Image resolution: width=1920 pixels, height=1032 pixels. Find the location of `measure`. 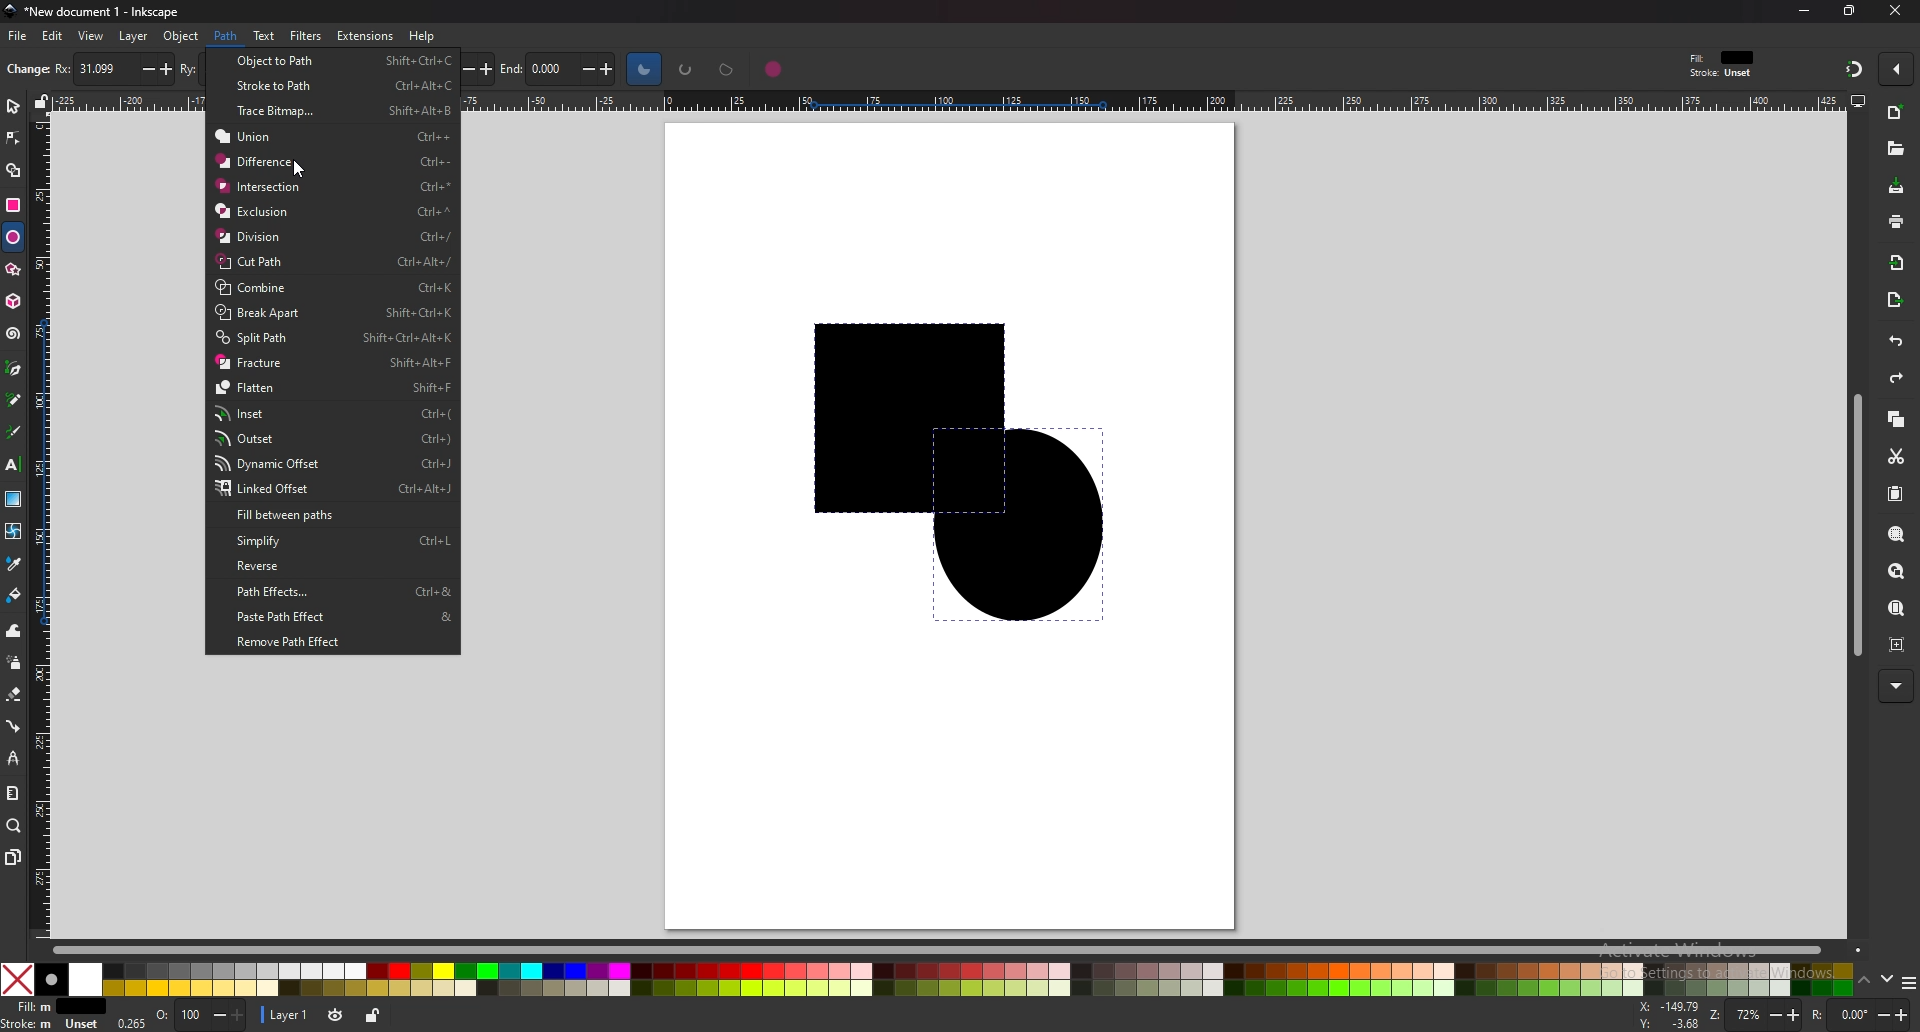

measure is located at coordinates (14, 794).